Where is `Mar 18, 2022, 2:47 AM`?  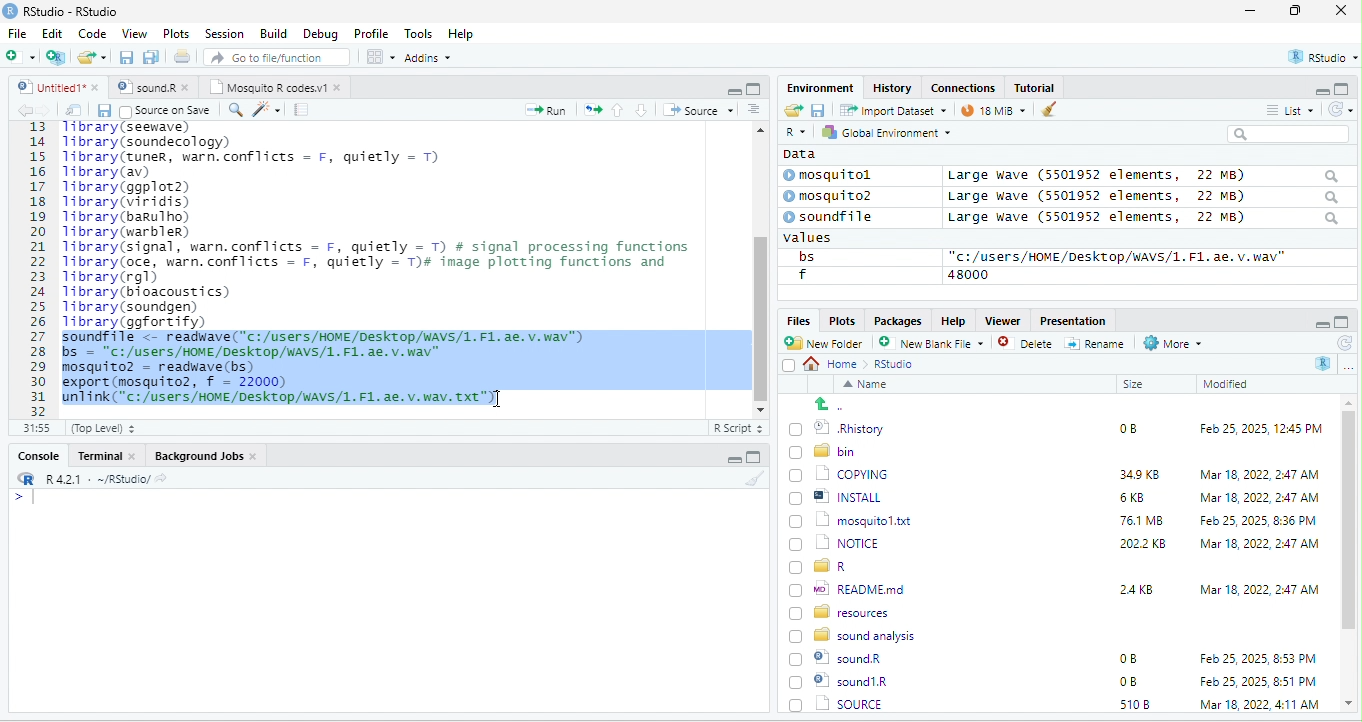
Mar 18, 2022, 2:47 AM is located at coordinates (1254, 499).